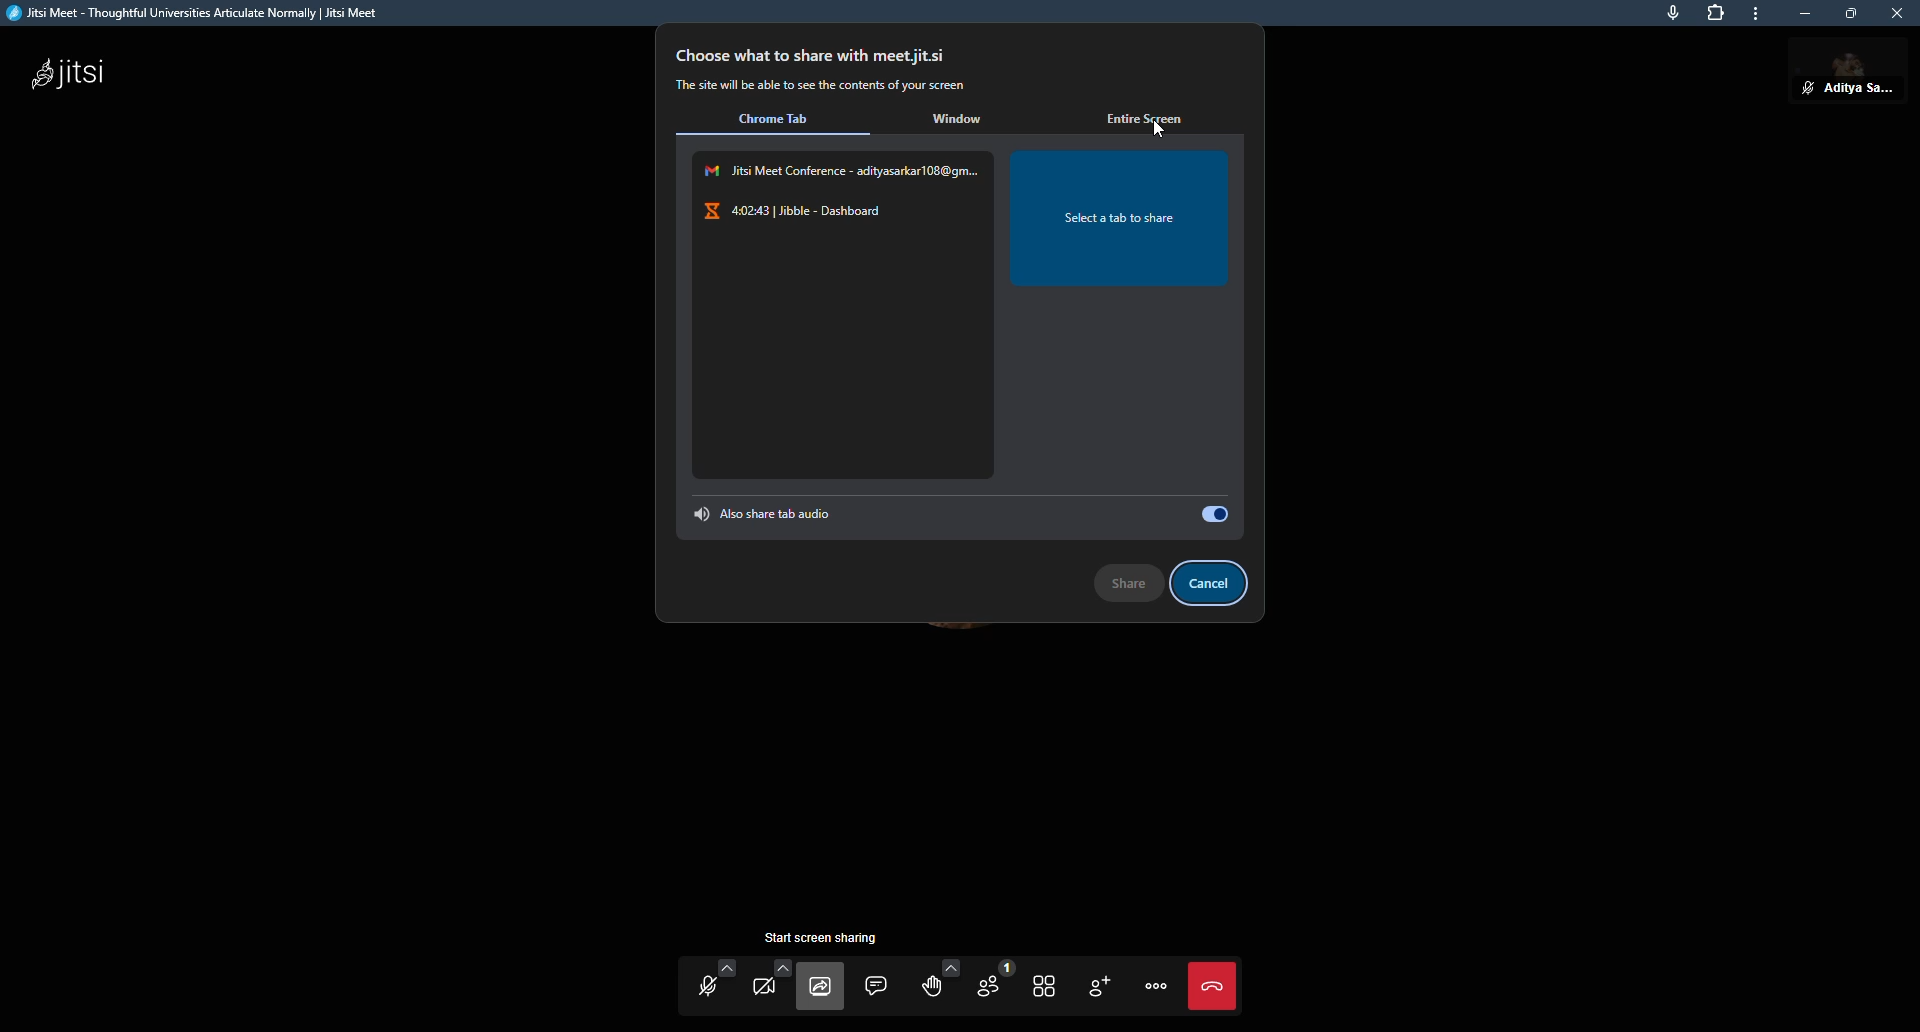  What do you see at coordinates (782, 120) in the screenshot?
I see `chrome tab` at bounding box center [782, 120].